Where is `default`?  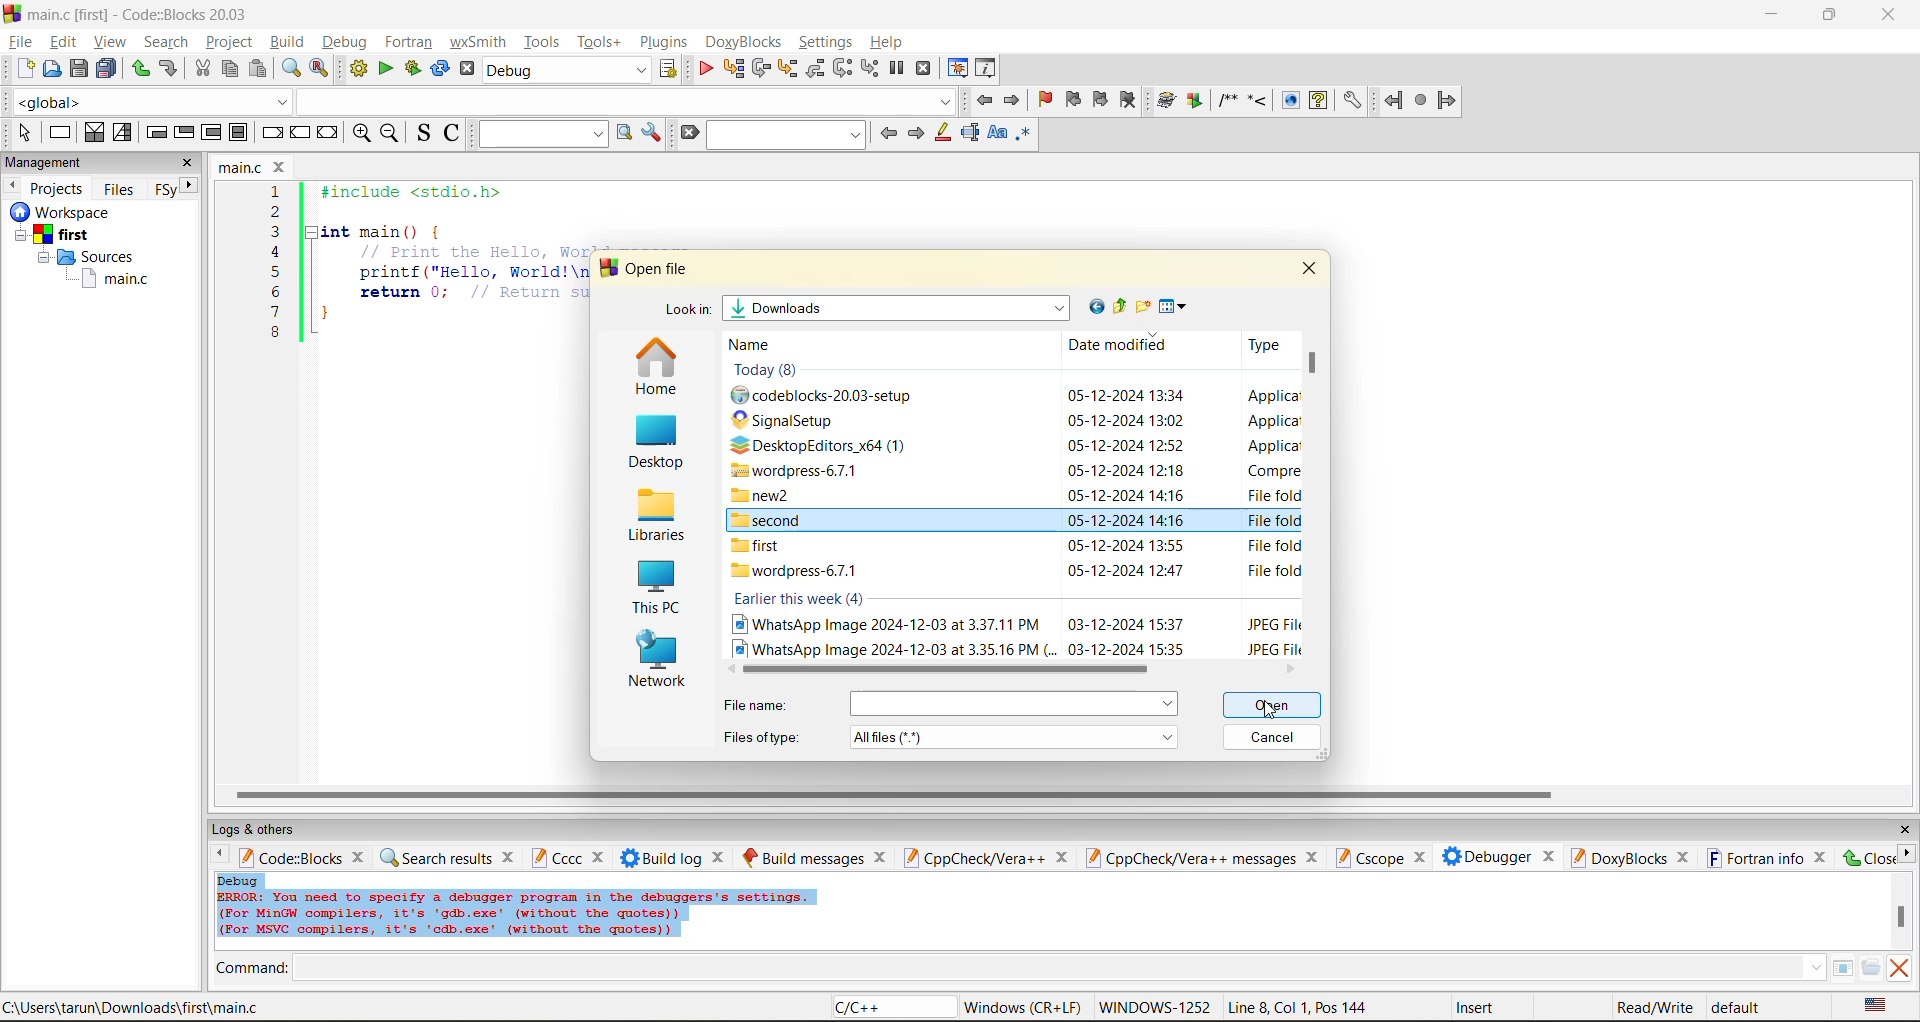
default is located at coordinates (1738, 1006).